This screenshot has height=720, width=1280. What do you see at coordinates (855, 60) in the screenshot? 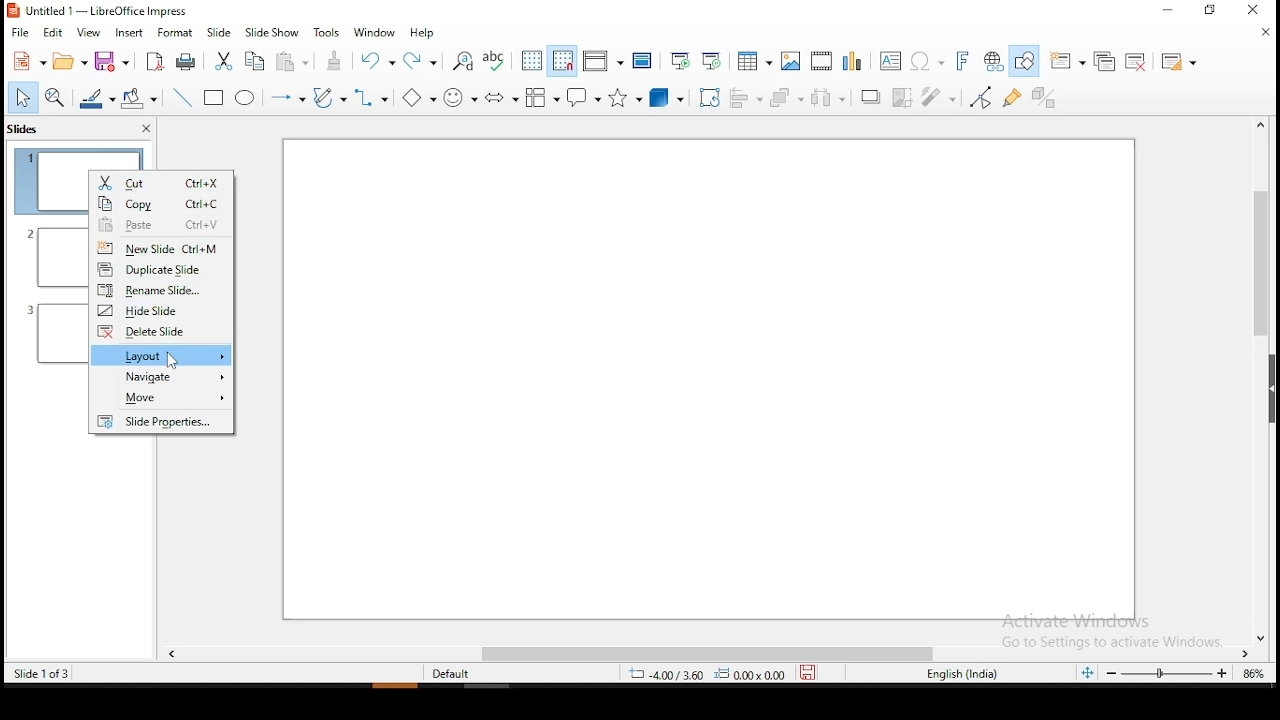
I see `insert chart` at bounding box center [855, 60].